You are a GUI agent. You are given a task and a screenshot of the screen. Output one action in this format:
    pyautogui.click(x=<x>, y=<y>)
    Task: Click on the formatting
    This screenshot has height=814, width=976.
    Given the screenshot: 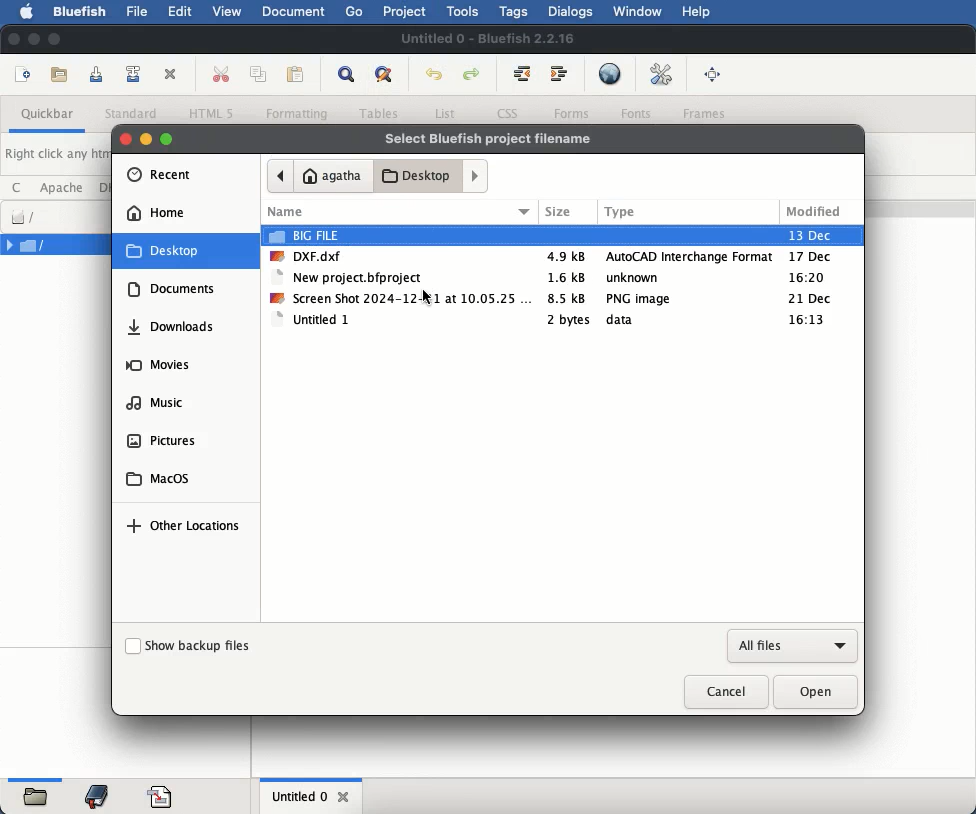 What is the action you would take?
    pyautogui.click(x=301, y=112)
    